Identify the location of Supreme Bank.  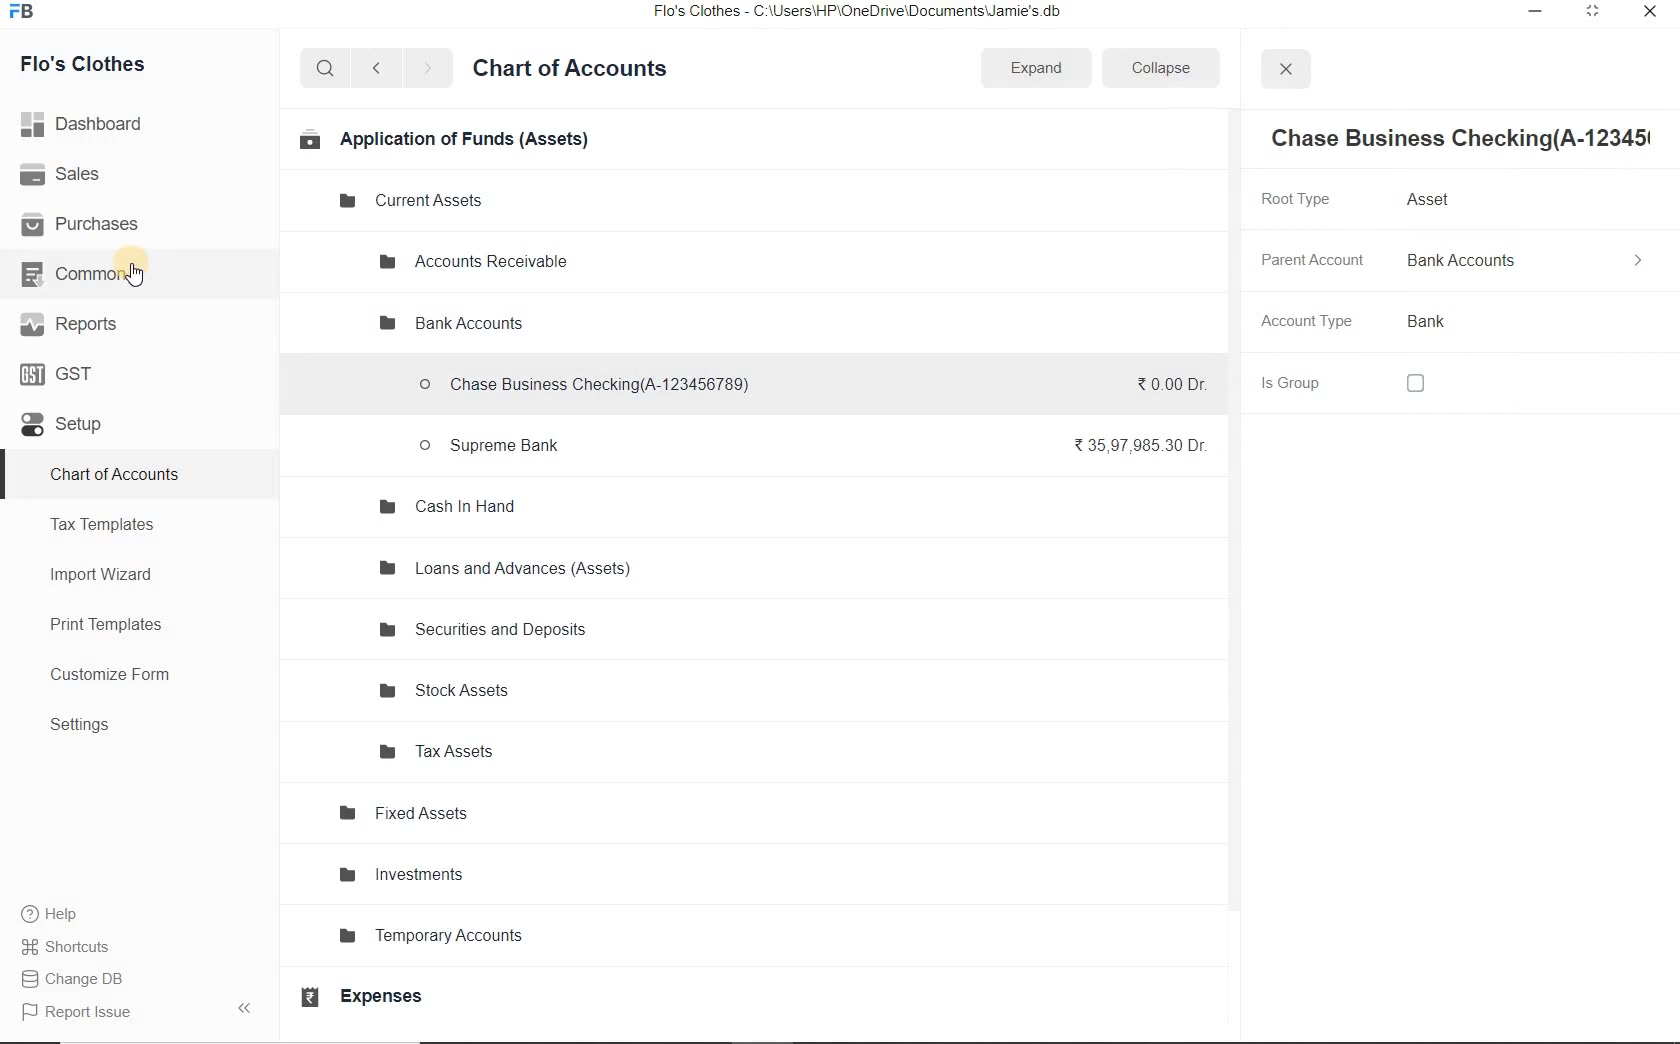
(492, 446).